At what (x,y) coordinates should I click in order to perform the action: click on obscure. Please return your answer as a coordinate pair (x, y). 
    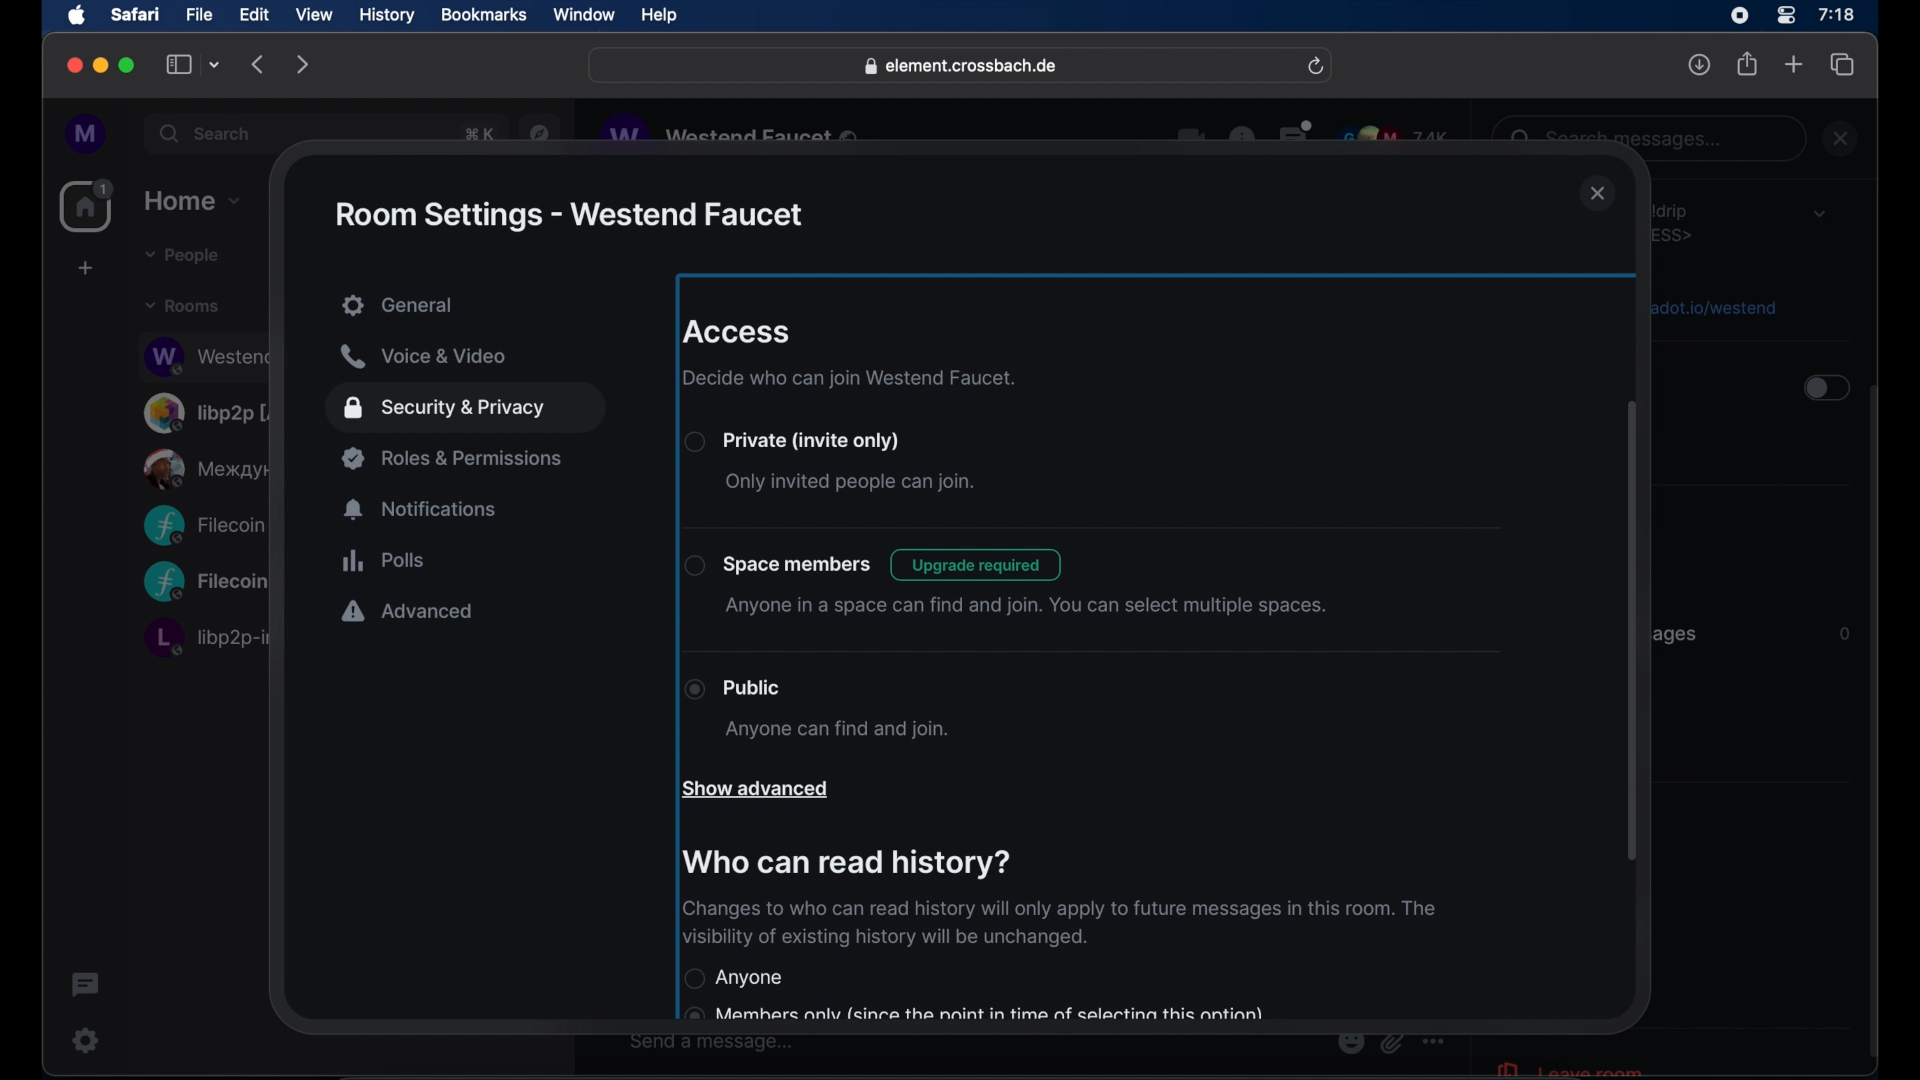
    Looking at the image, I should click on (206, 355).